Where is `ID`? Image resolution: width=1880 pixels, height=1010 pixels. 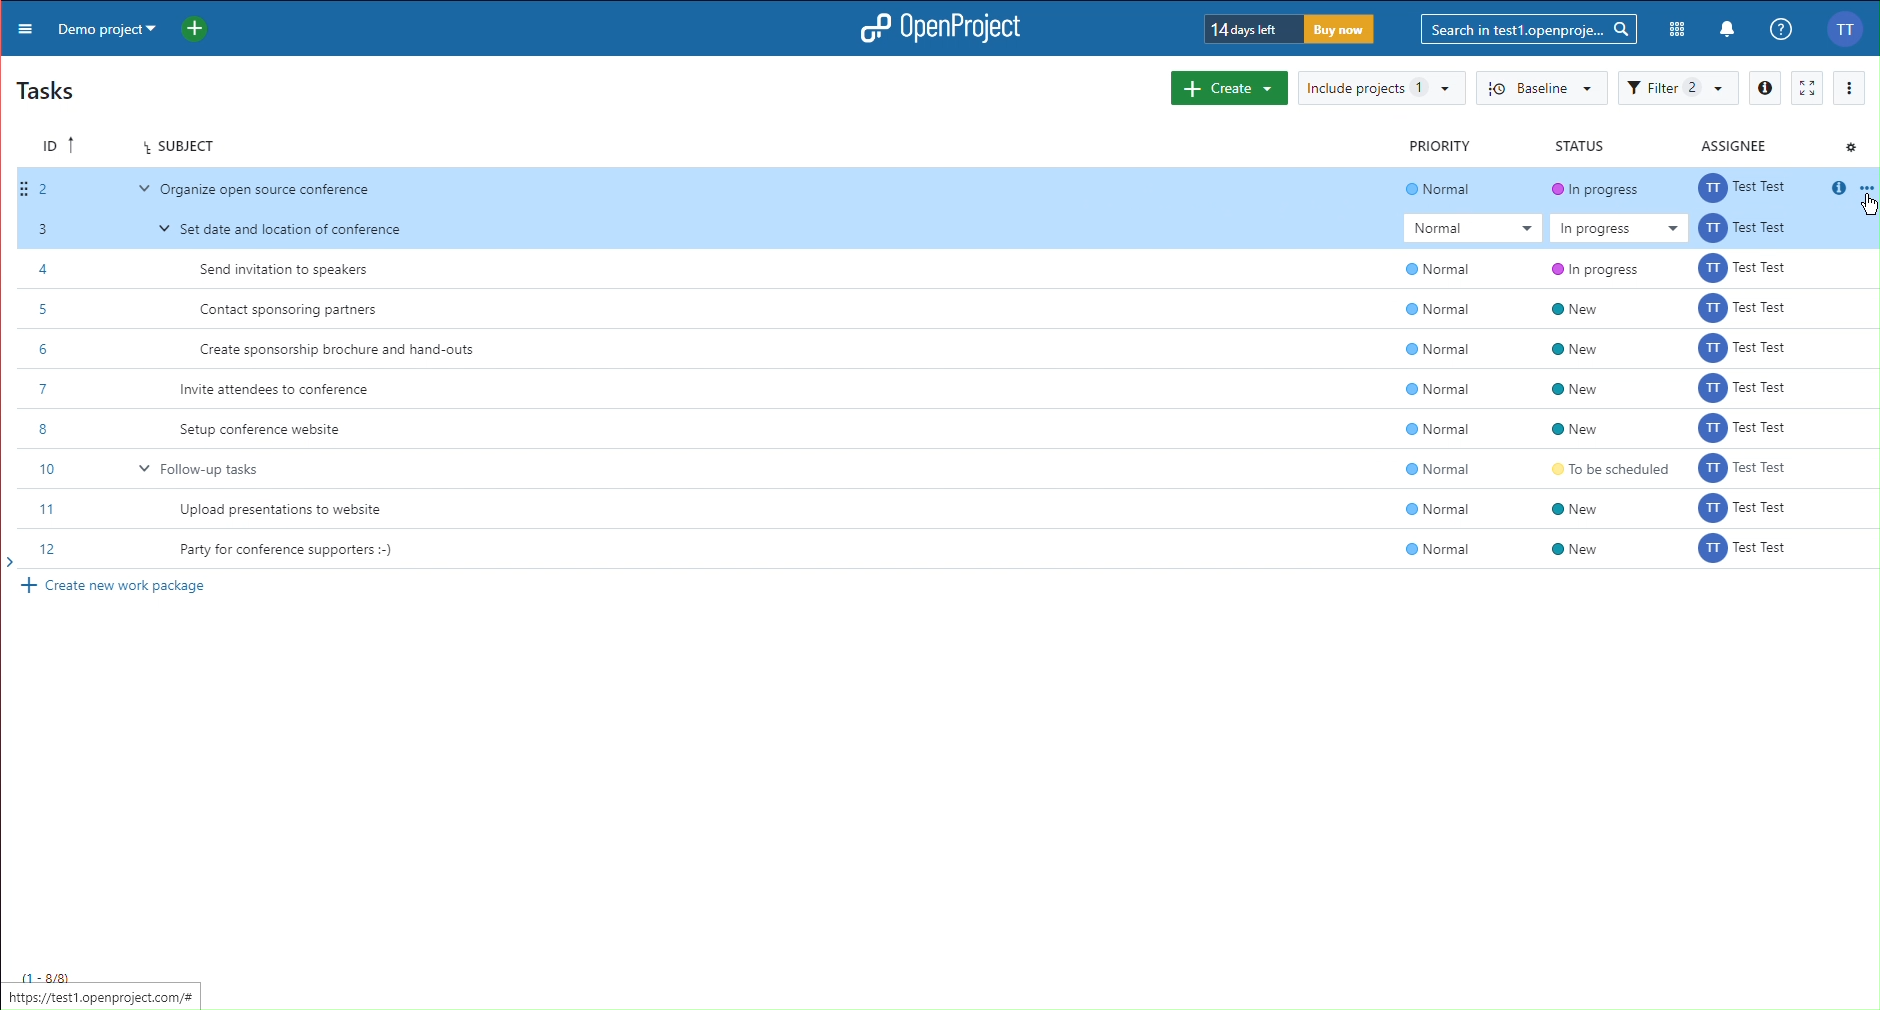 ID is located at coordinates (49, 143).